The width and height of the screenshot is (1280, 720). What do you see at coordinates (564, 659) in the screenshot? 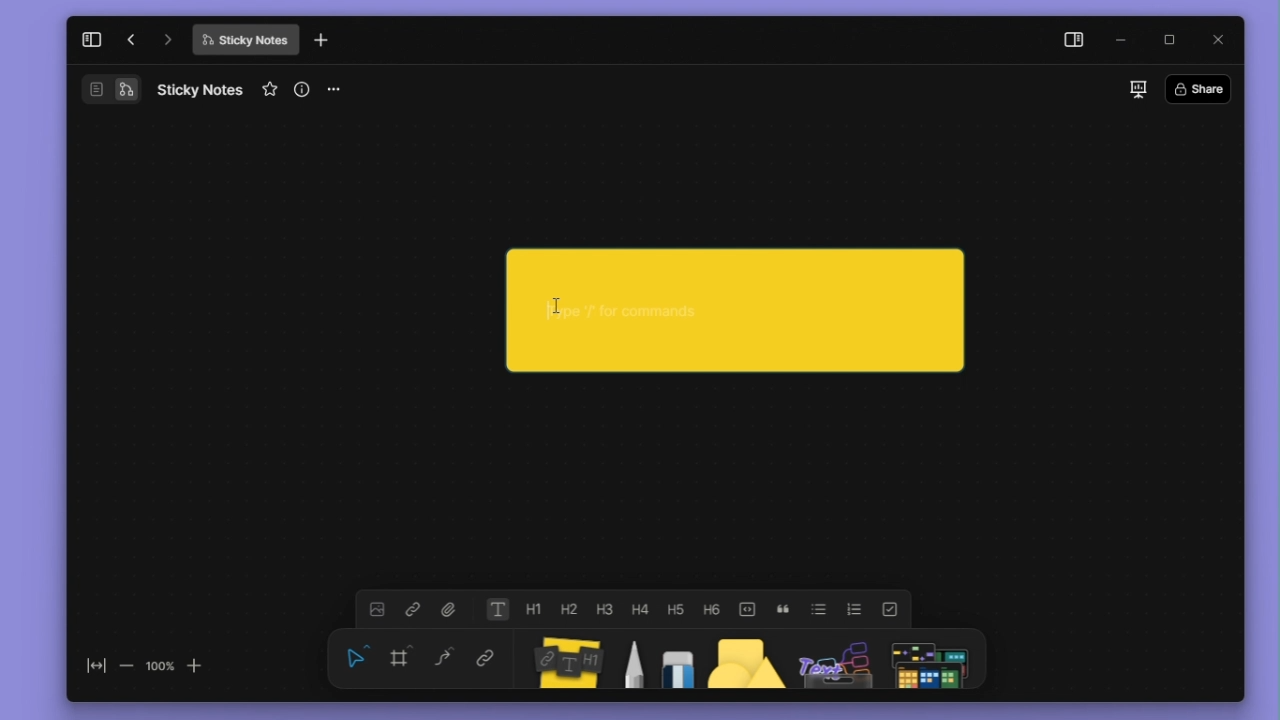
I see `Sticky notes` at bounding box center [564, 659].